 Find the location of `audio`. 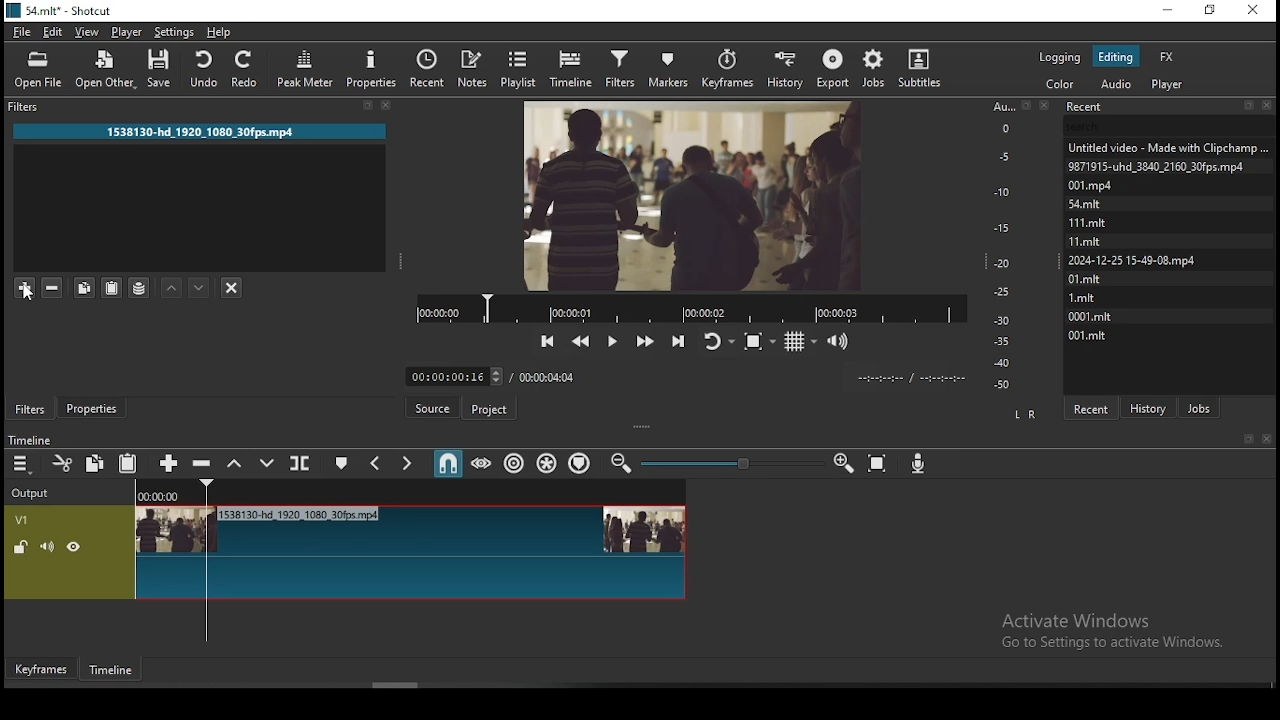

audio is located at coordinates (1115, 84).